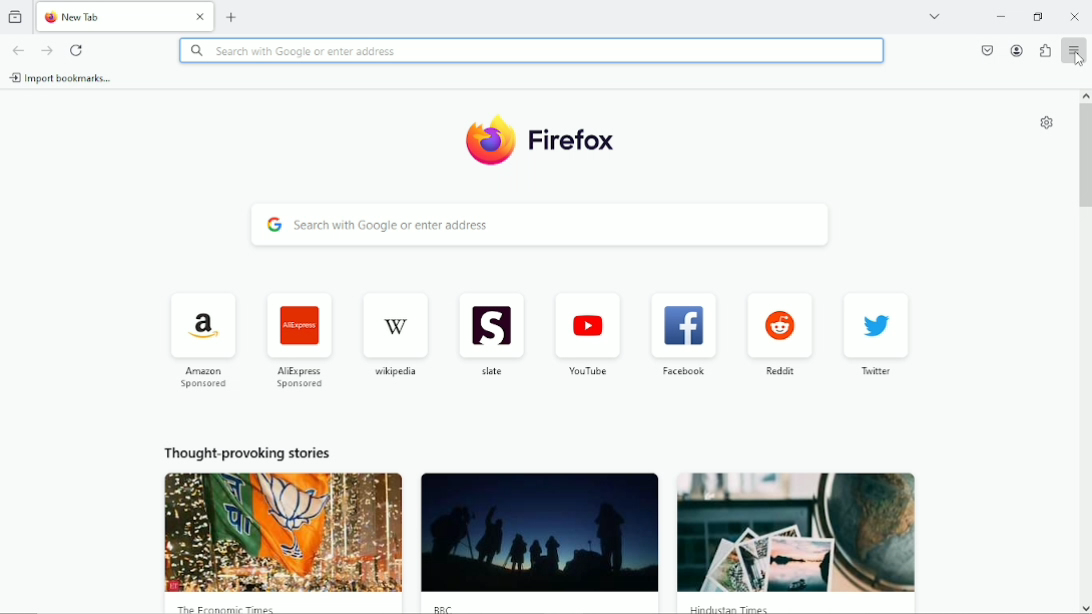 The width and height of the screenshot is (1092, 614). What do you see at coordinates (1001, 17) in the screenshot?
I see `minimize` at bounding box center [1001, 17].